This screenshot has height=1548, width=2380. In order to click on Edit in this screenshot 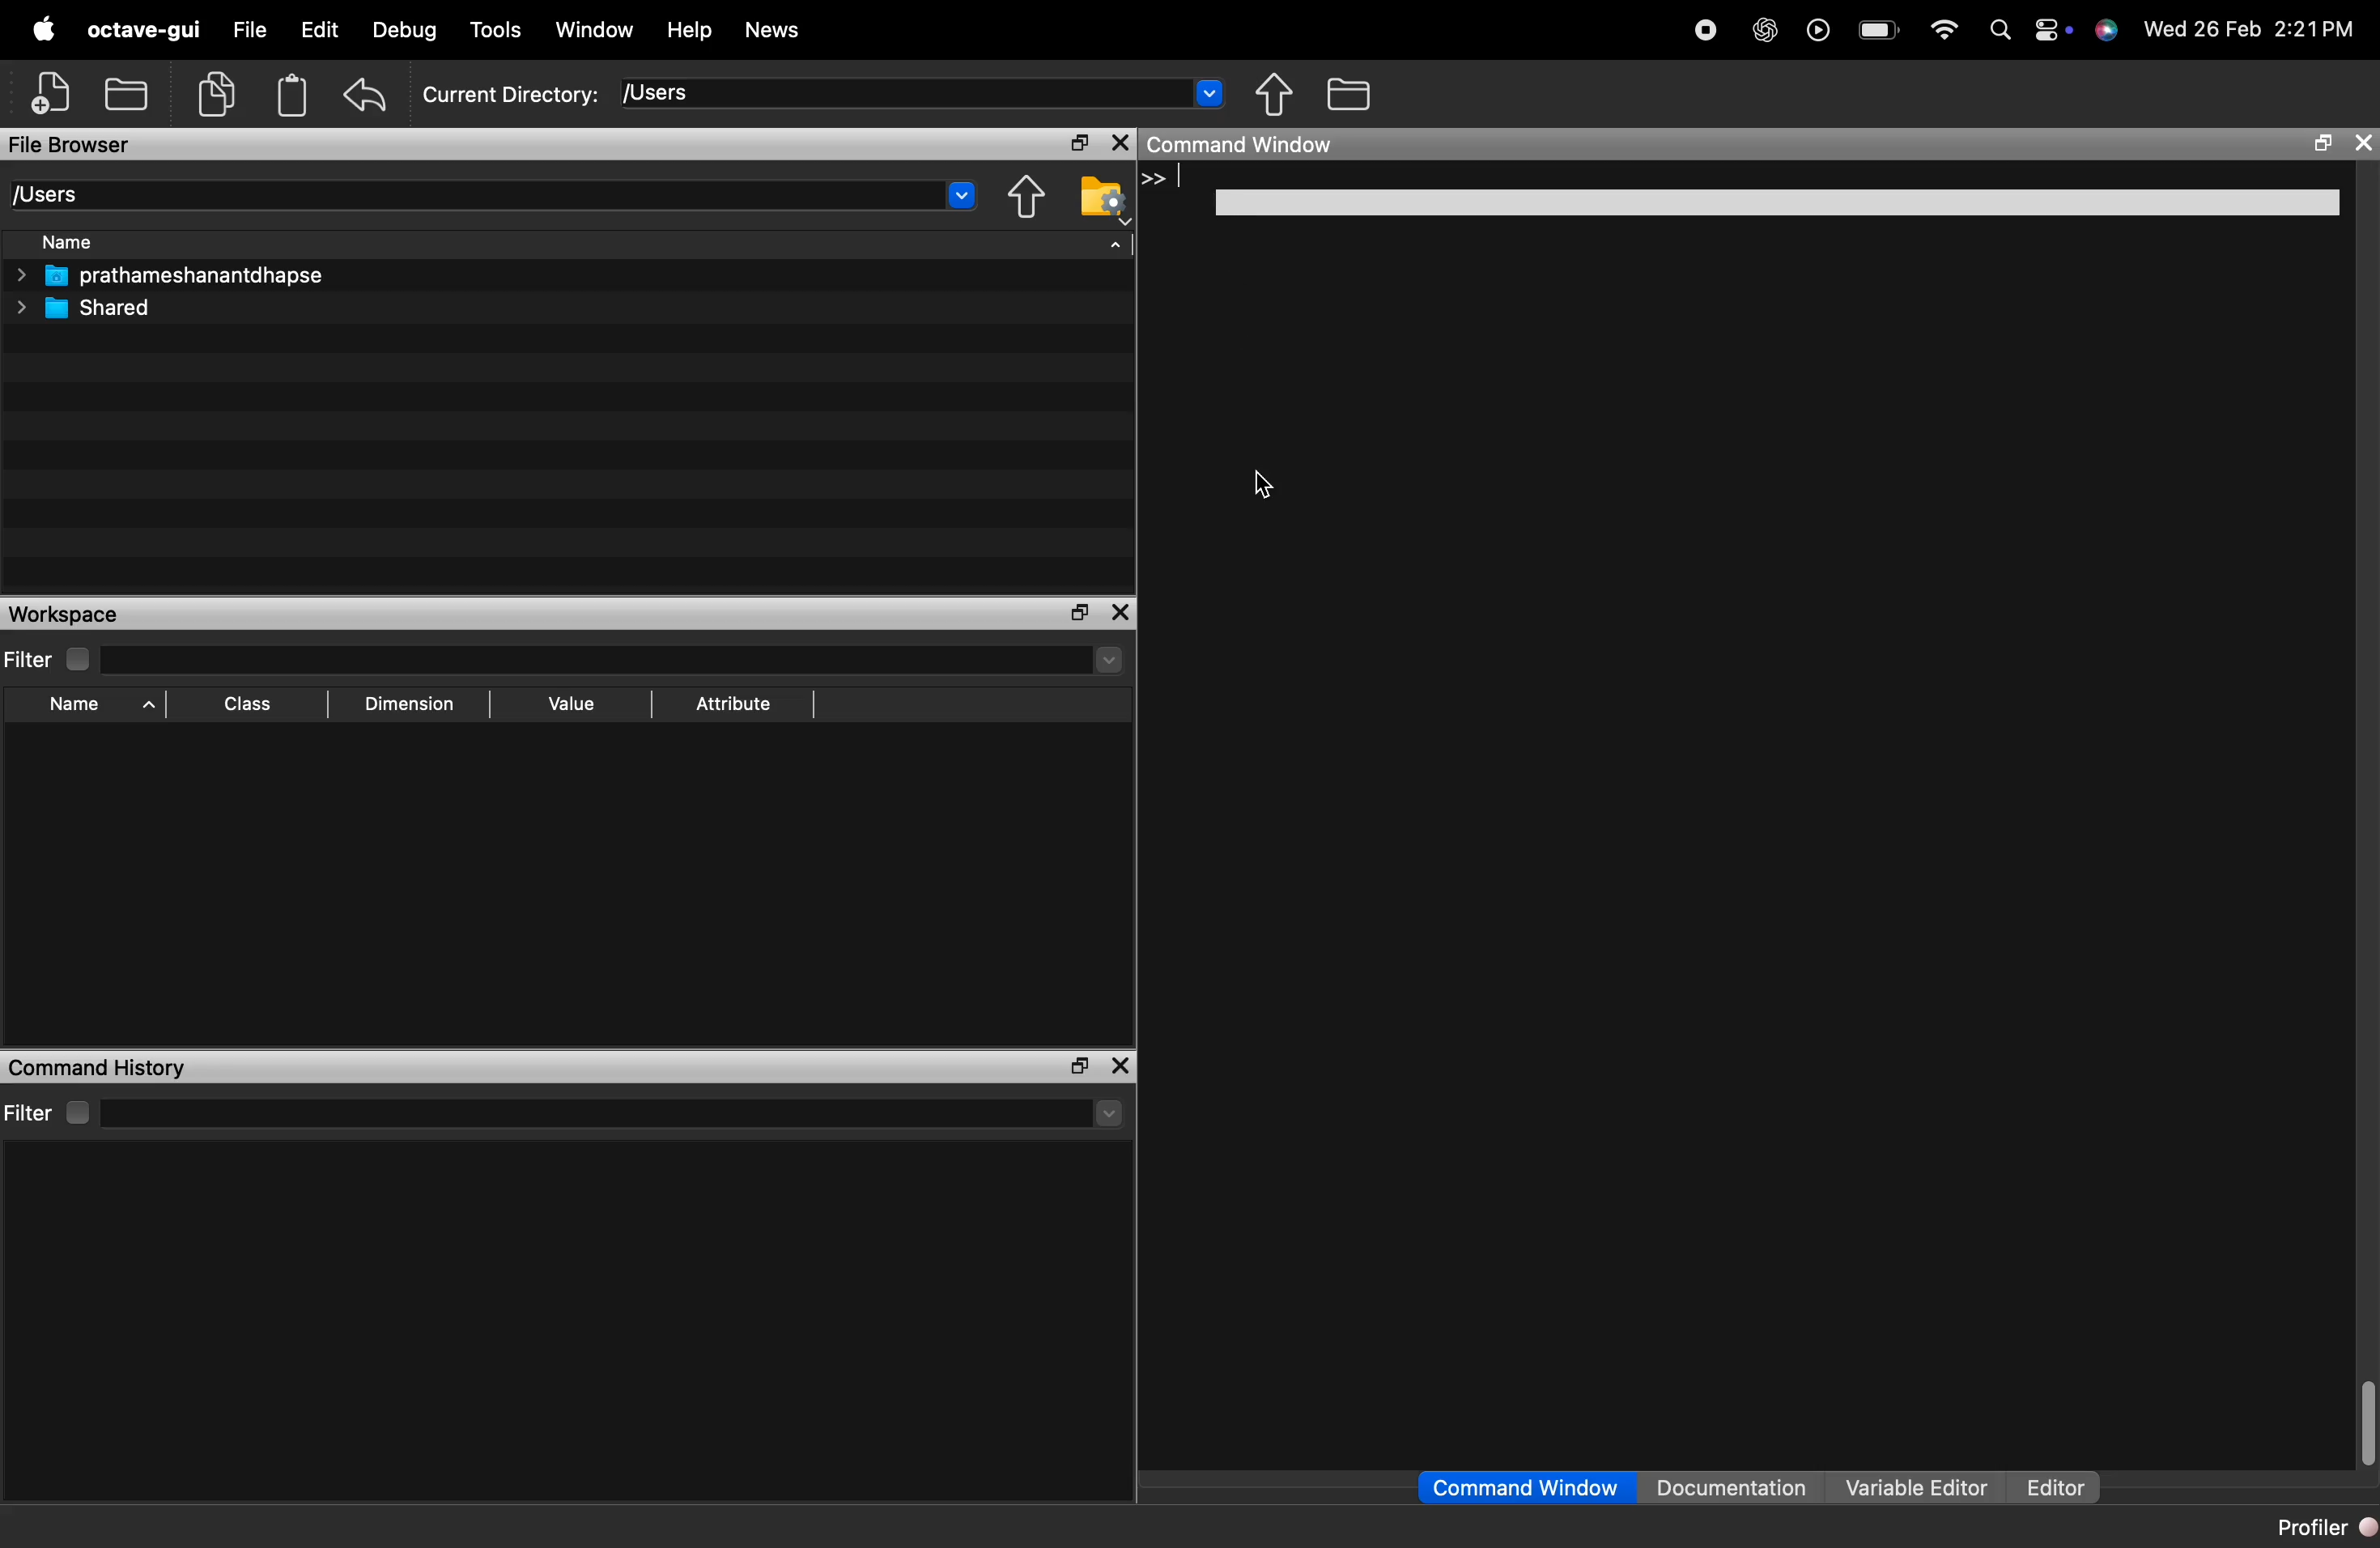, I will do `click(319, 28)`.